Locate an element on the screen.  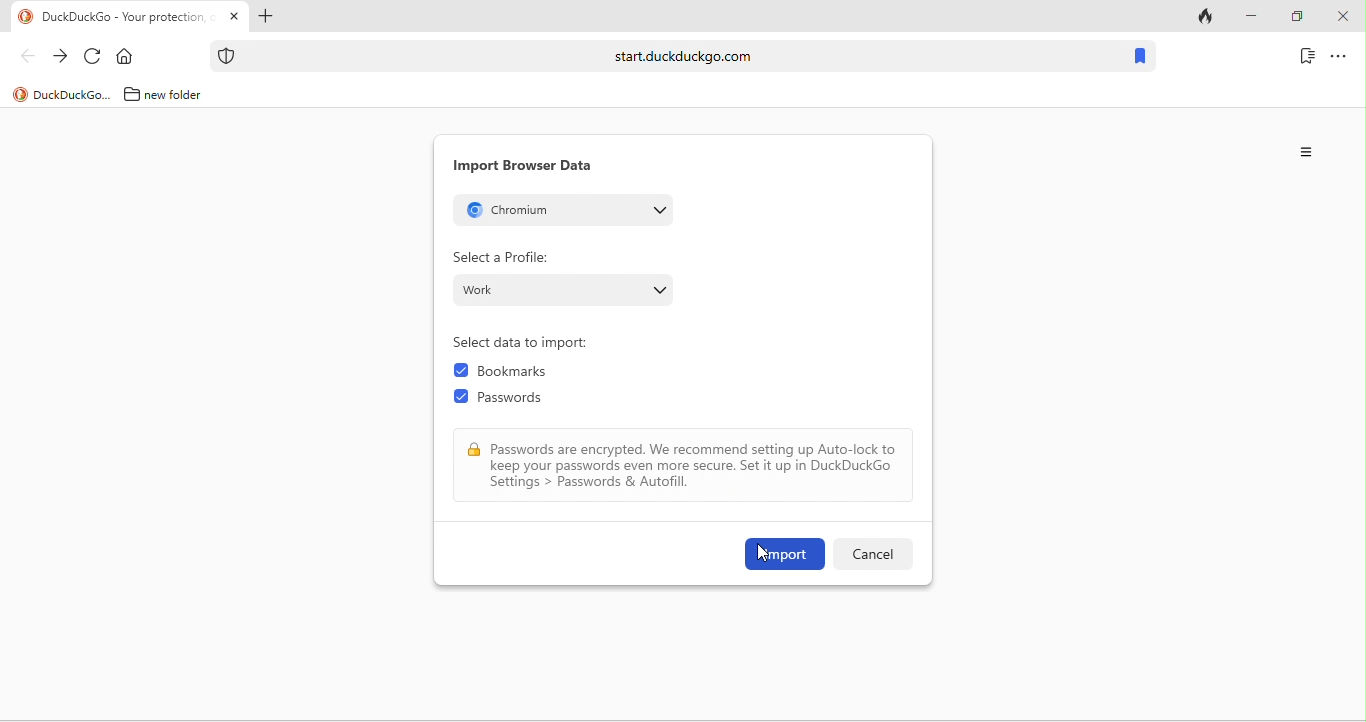
forward is located at coordinates (60, 57).